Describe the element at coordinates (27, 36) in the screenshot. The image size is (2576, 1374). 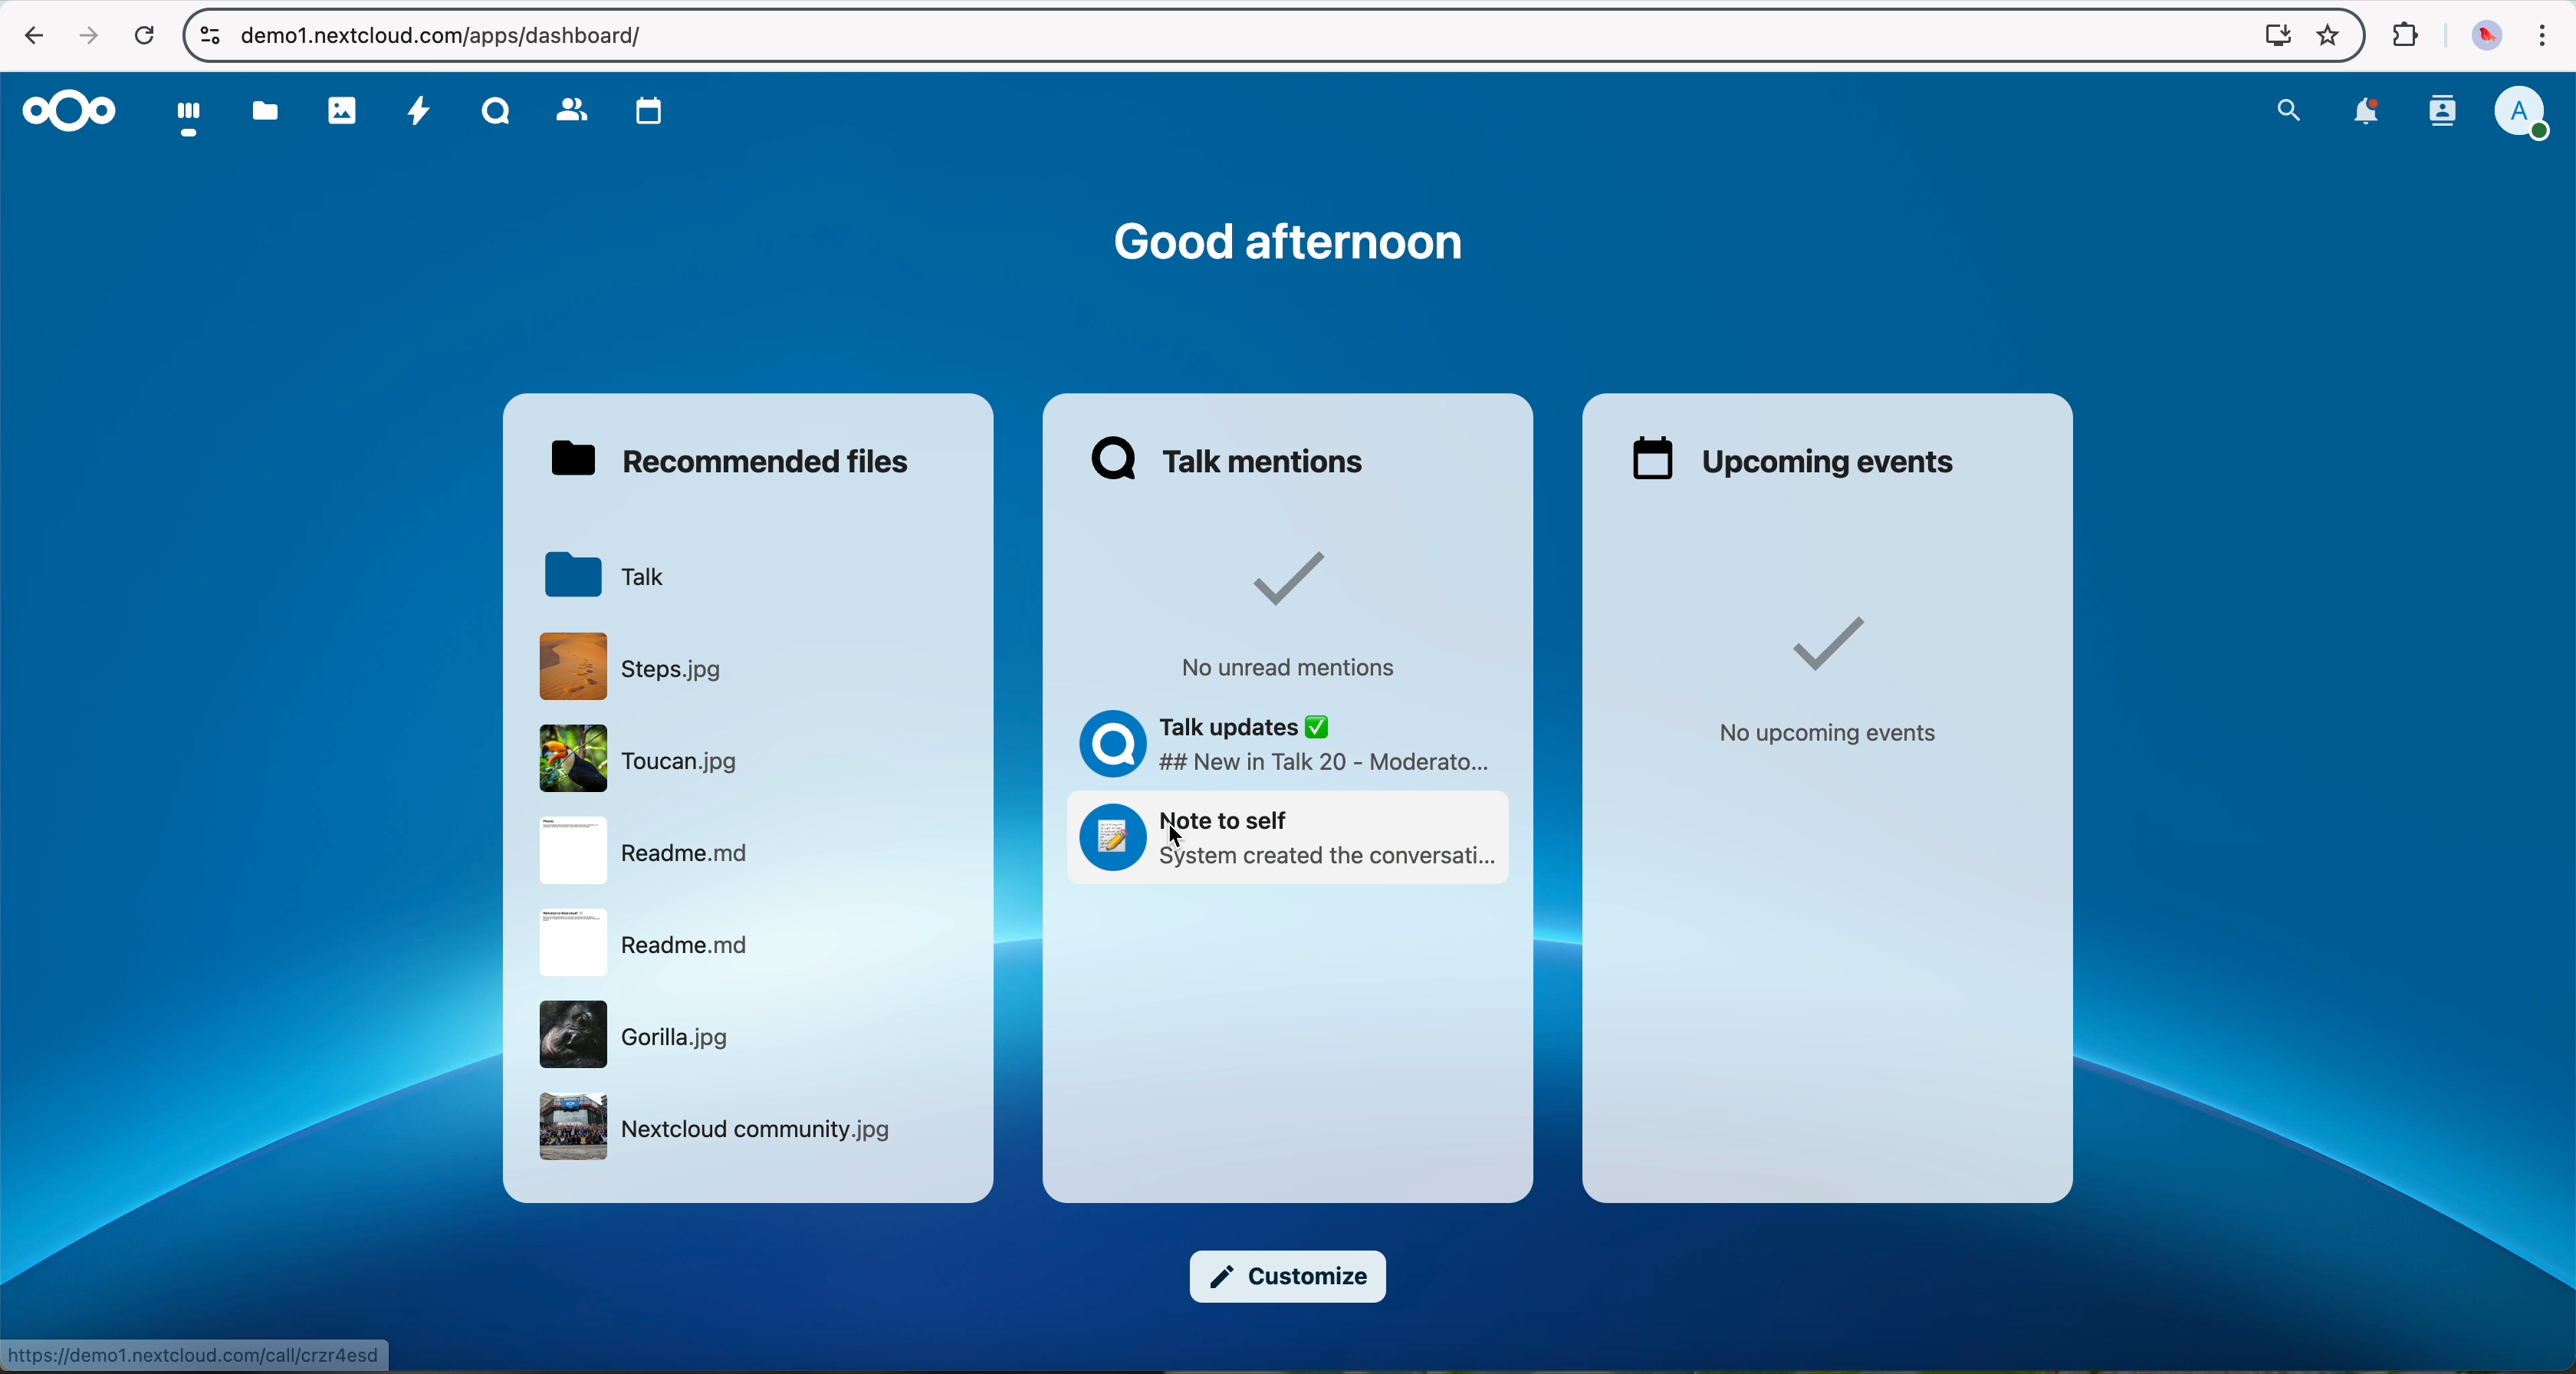
I see `navigate back` at that location.